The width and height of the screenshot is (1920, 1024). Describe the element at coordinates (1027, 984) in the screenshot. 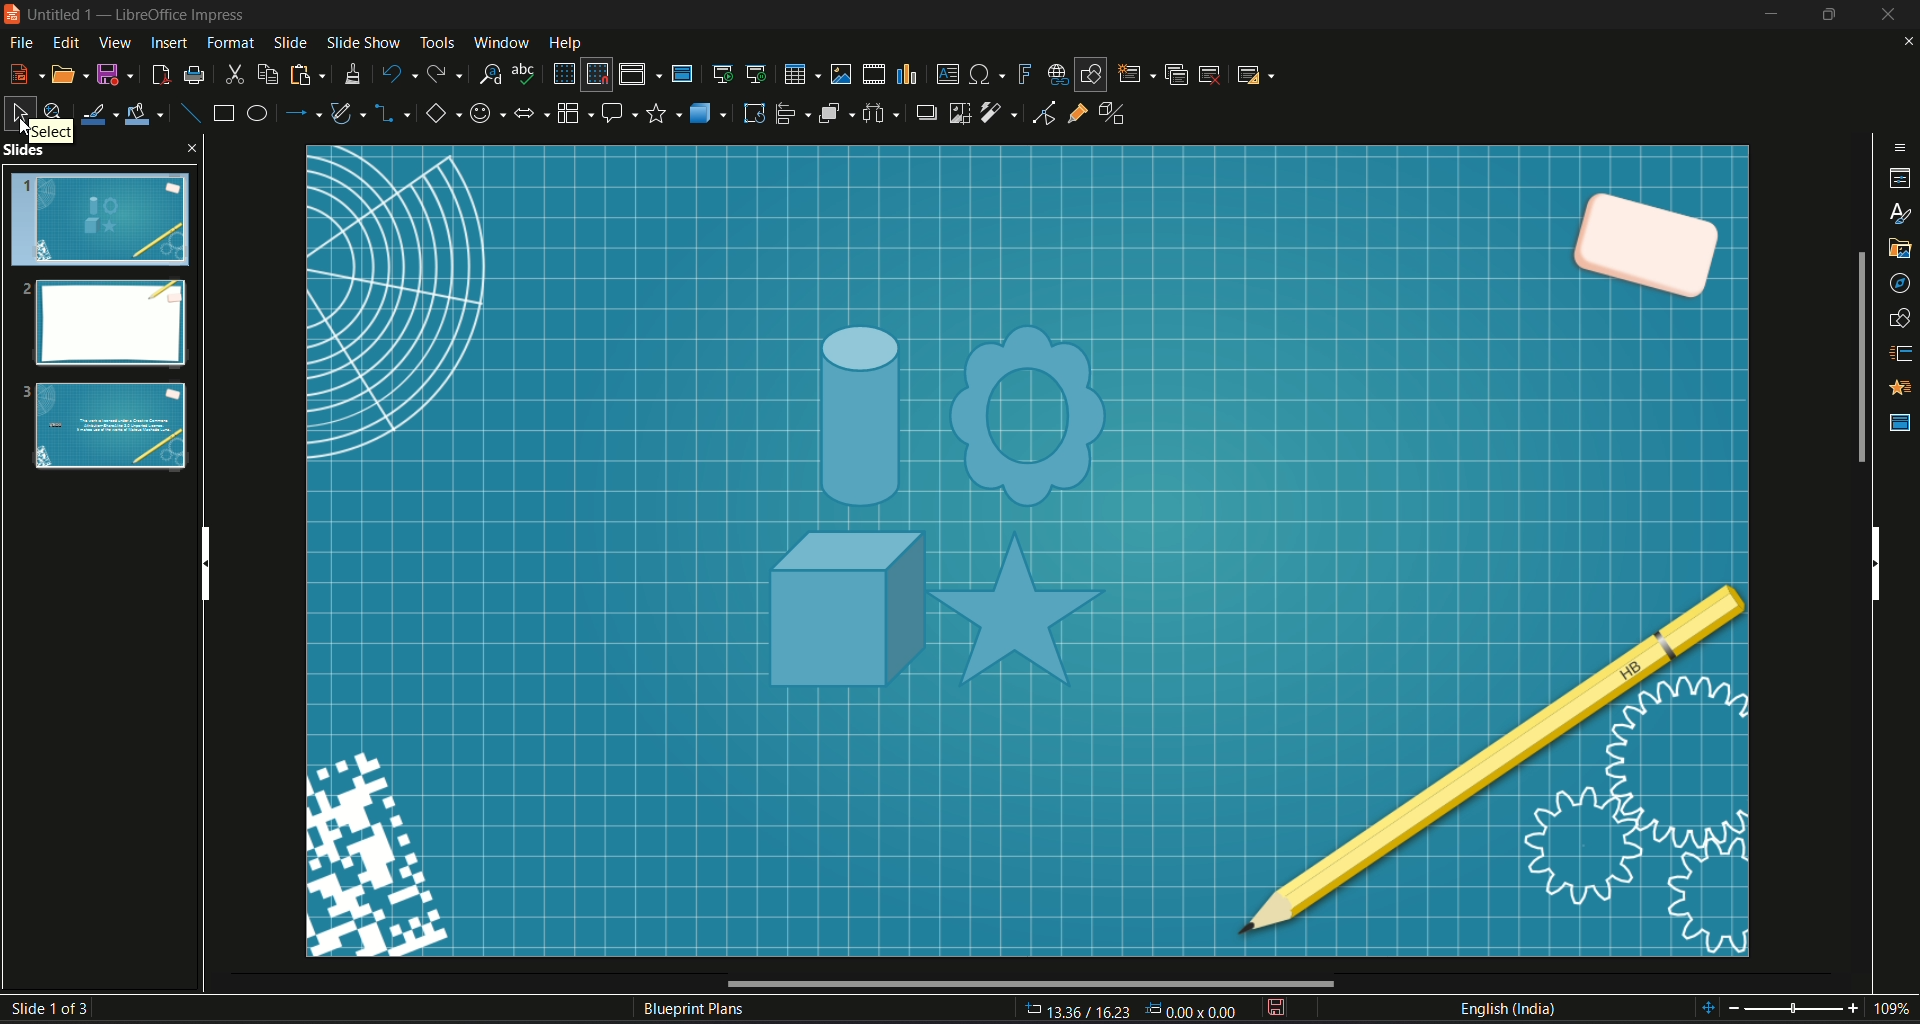

I see `Horizontal Scroll` at that location.